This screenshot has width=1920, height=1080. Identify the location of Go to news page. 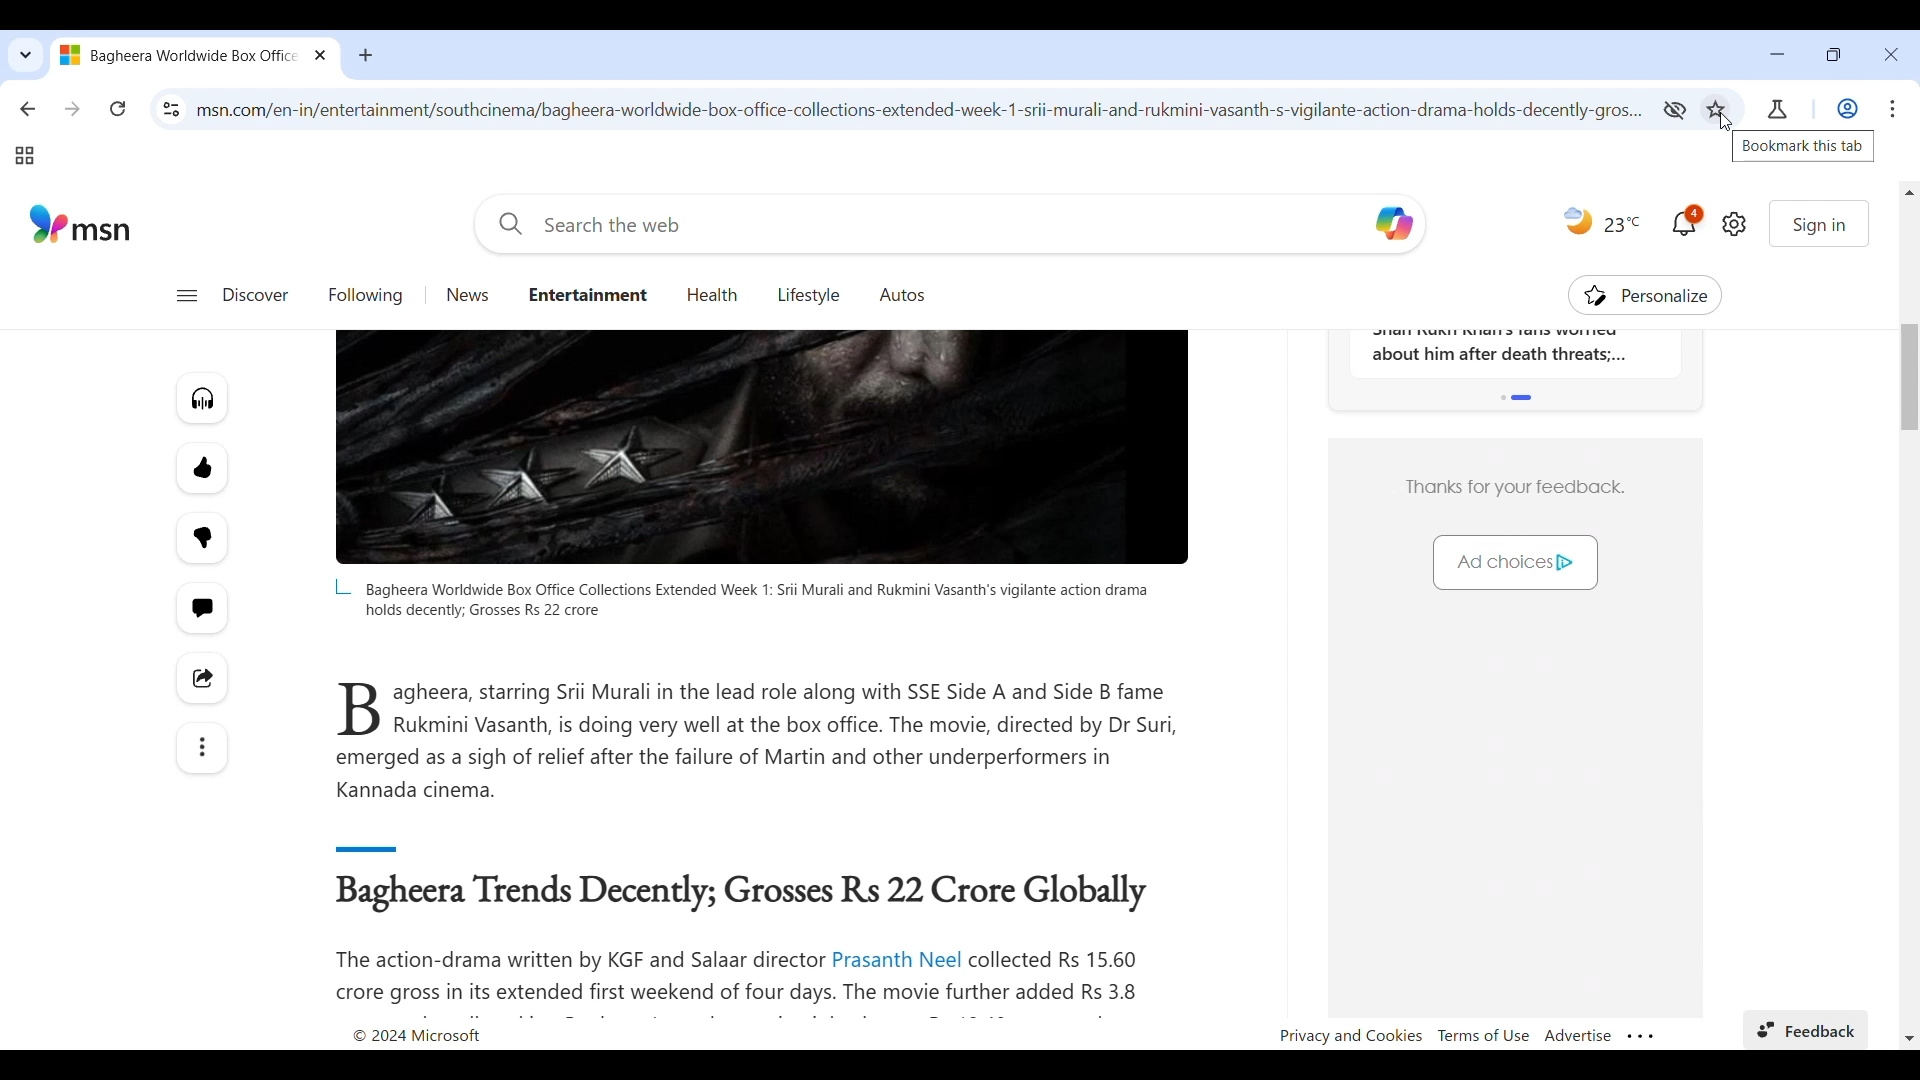
(469, 295).